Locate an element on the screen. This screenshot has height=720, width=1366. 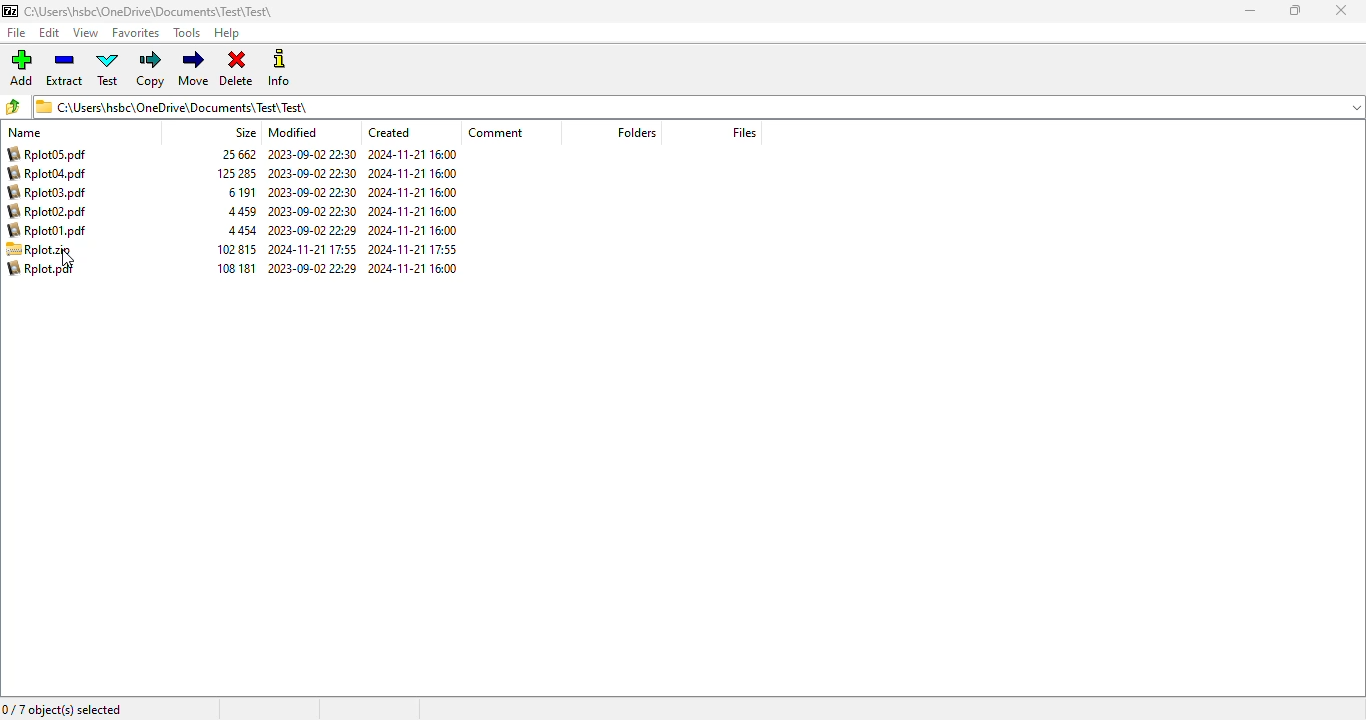
add is located at coordinates (20, 67).